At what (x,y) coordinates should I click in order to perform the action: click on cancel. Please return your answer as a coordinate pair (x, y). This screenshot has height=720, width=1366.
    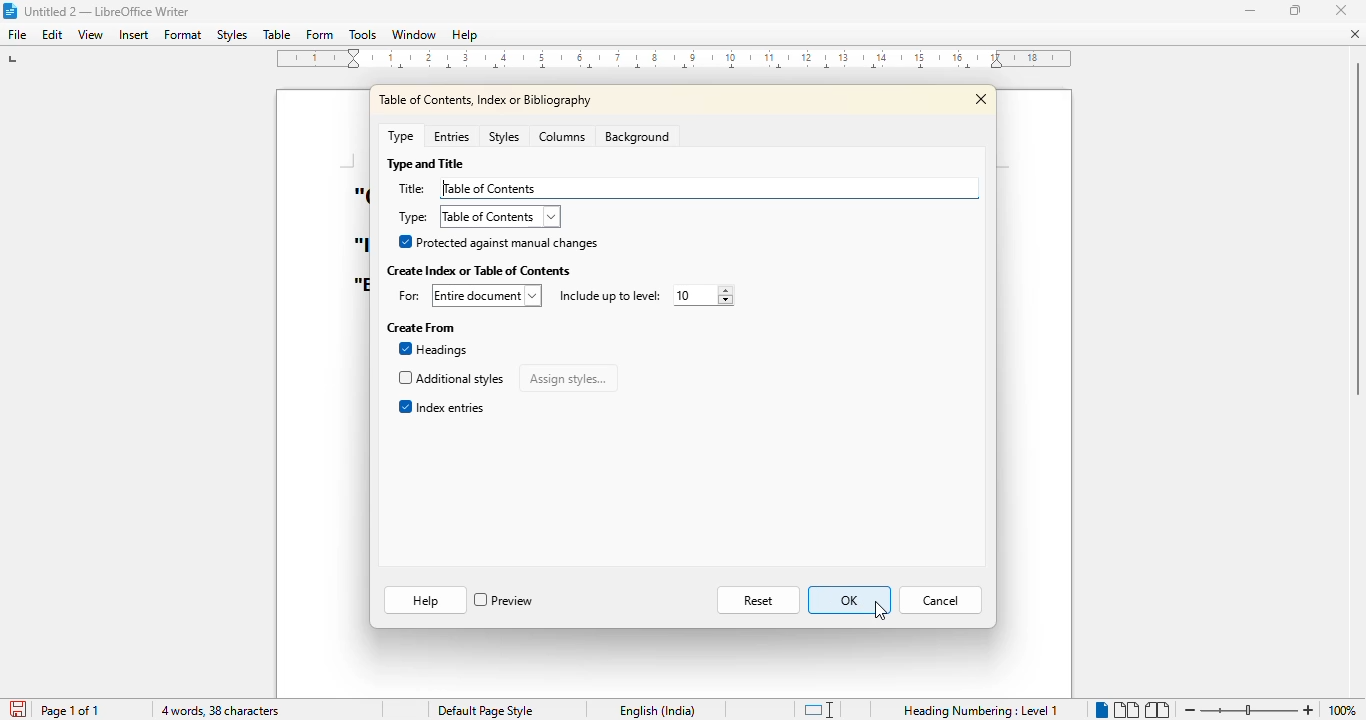
    Looking at the image, I should click on (942, 600).